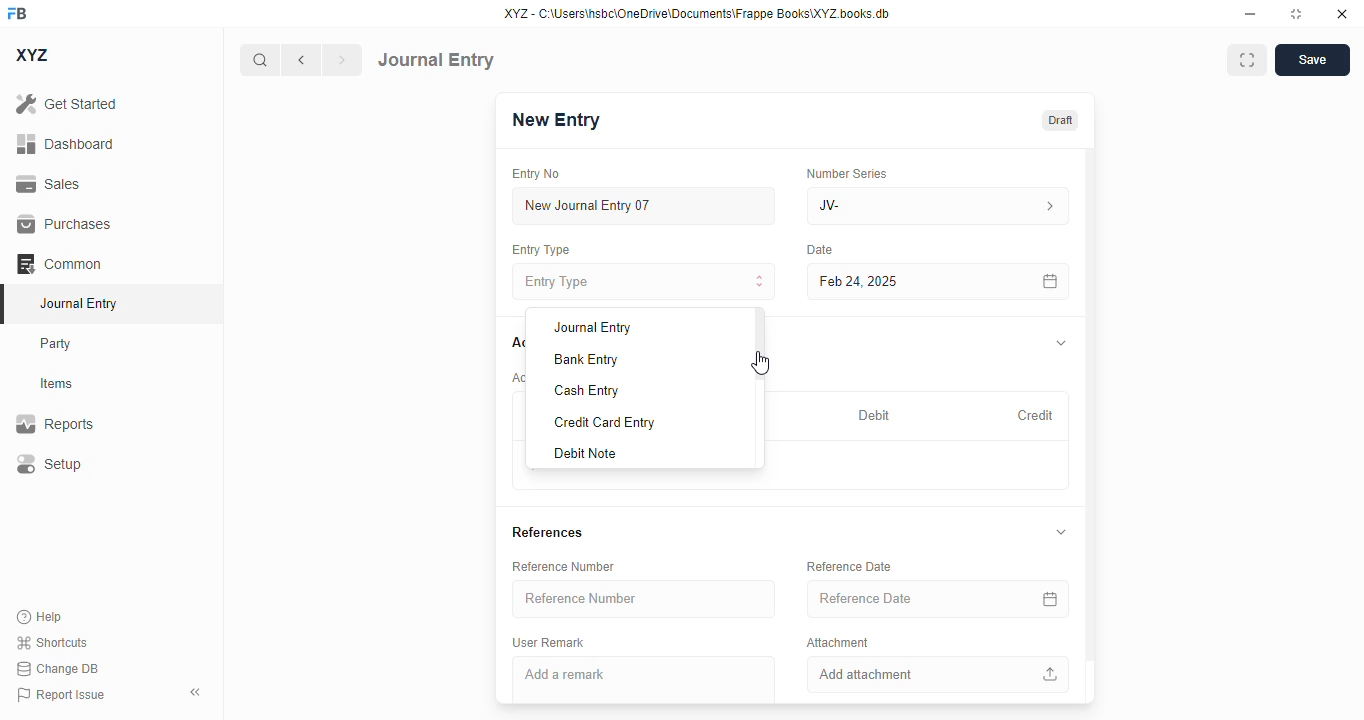 This screenshot has width=1364, height=720. Describe the element at coordinates (850, 566) in the screenshot. I see `reference date` at that location.